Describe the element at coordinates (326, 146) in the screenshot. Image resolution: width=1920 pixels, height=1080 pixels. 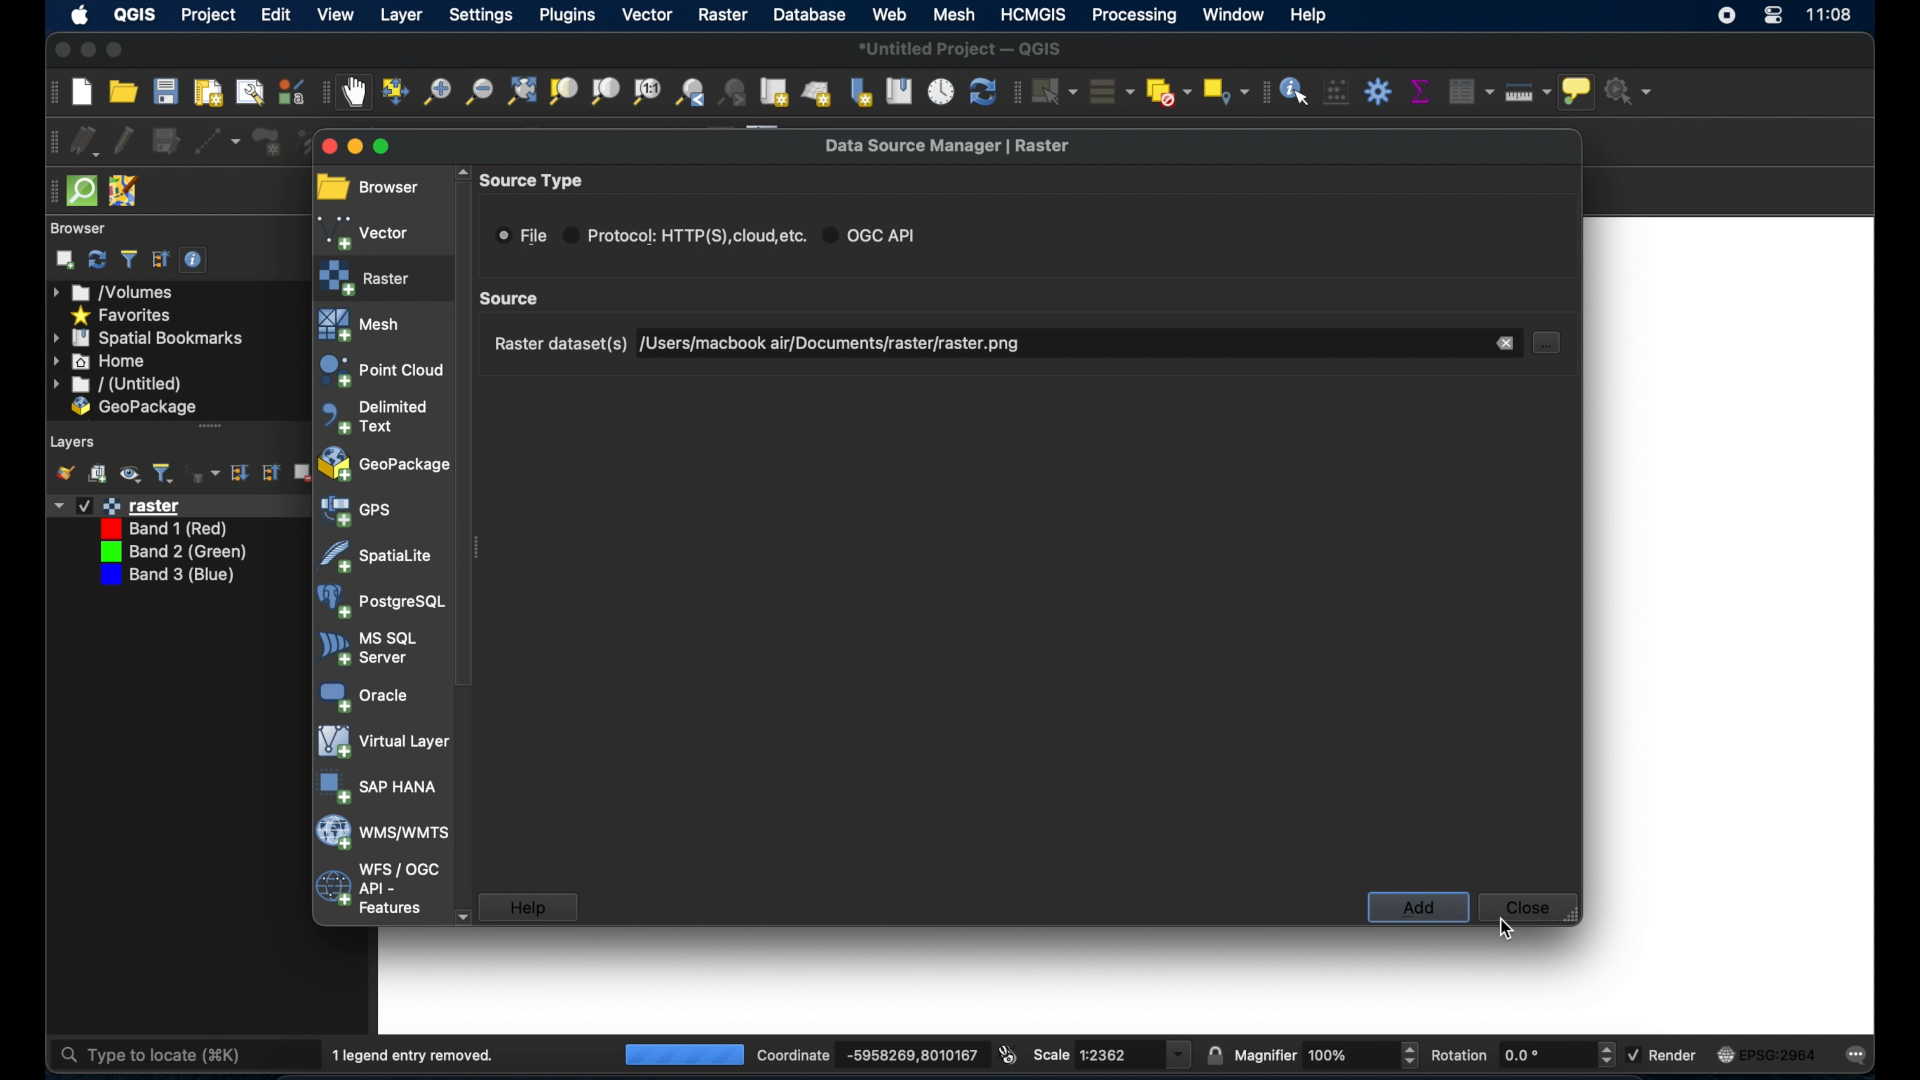
I see `close` at that location.